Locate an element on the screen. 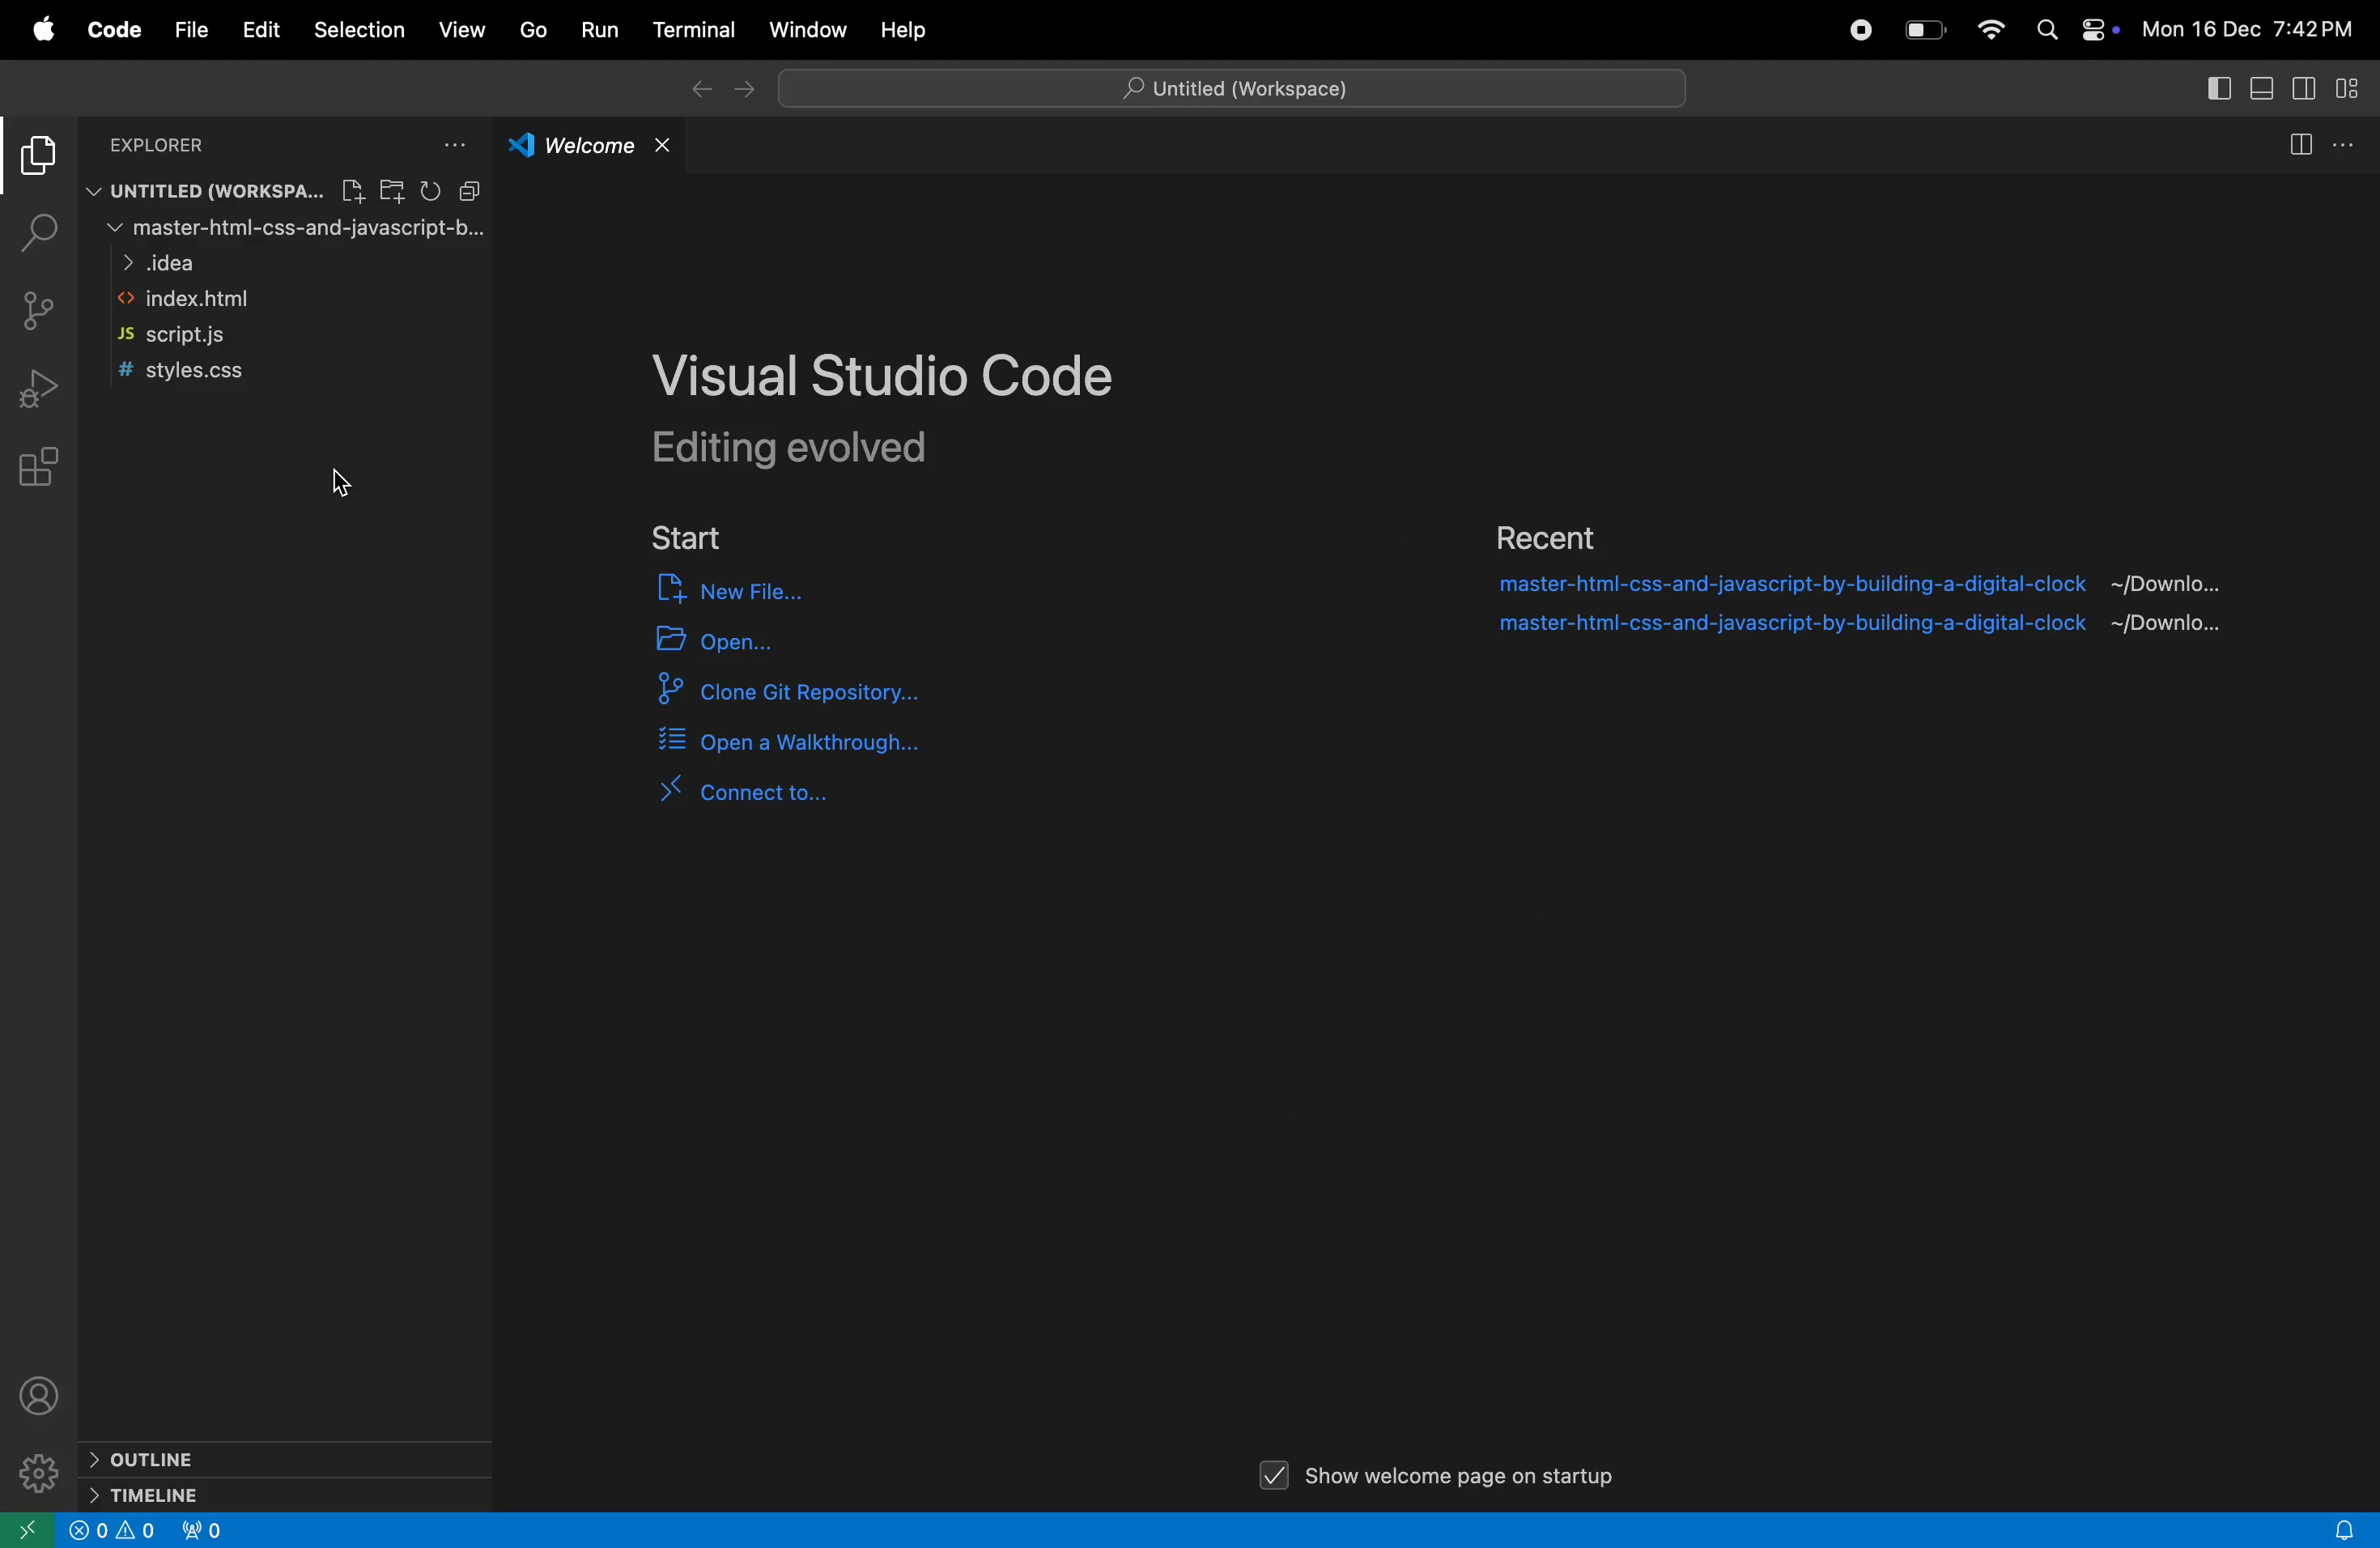 This screenshot has height=1548, width=2380. add file is located at coordinates (353, 191).